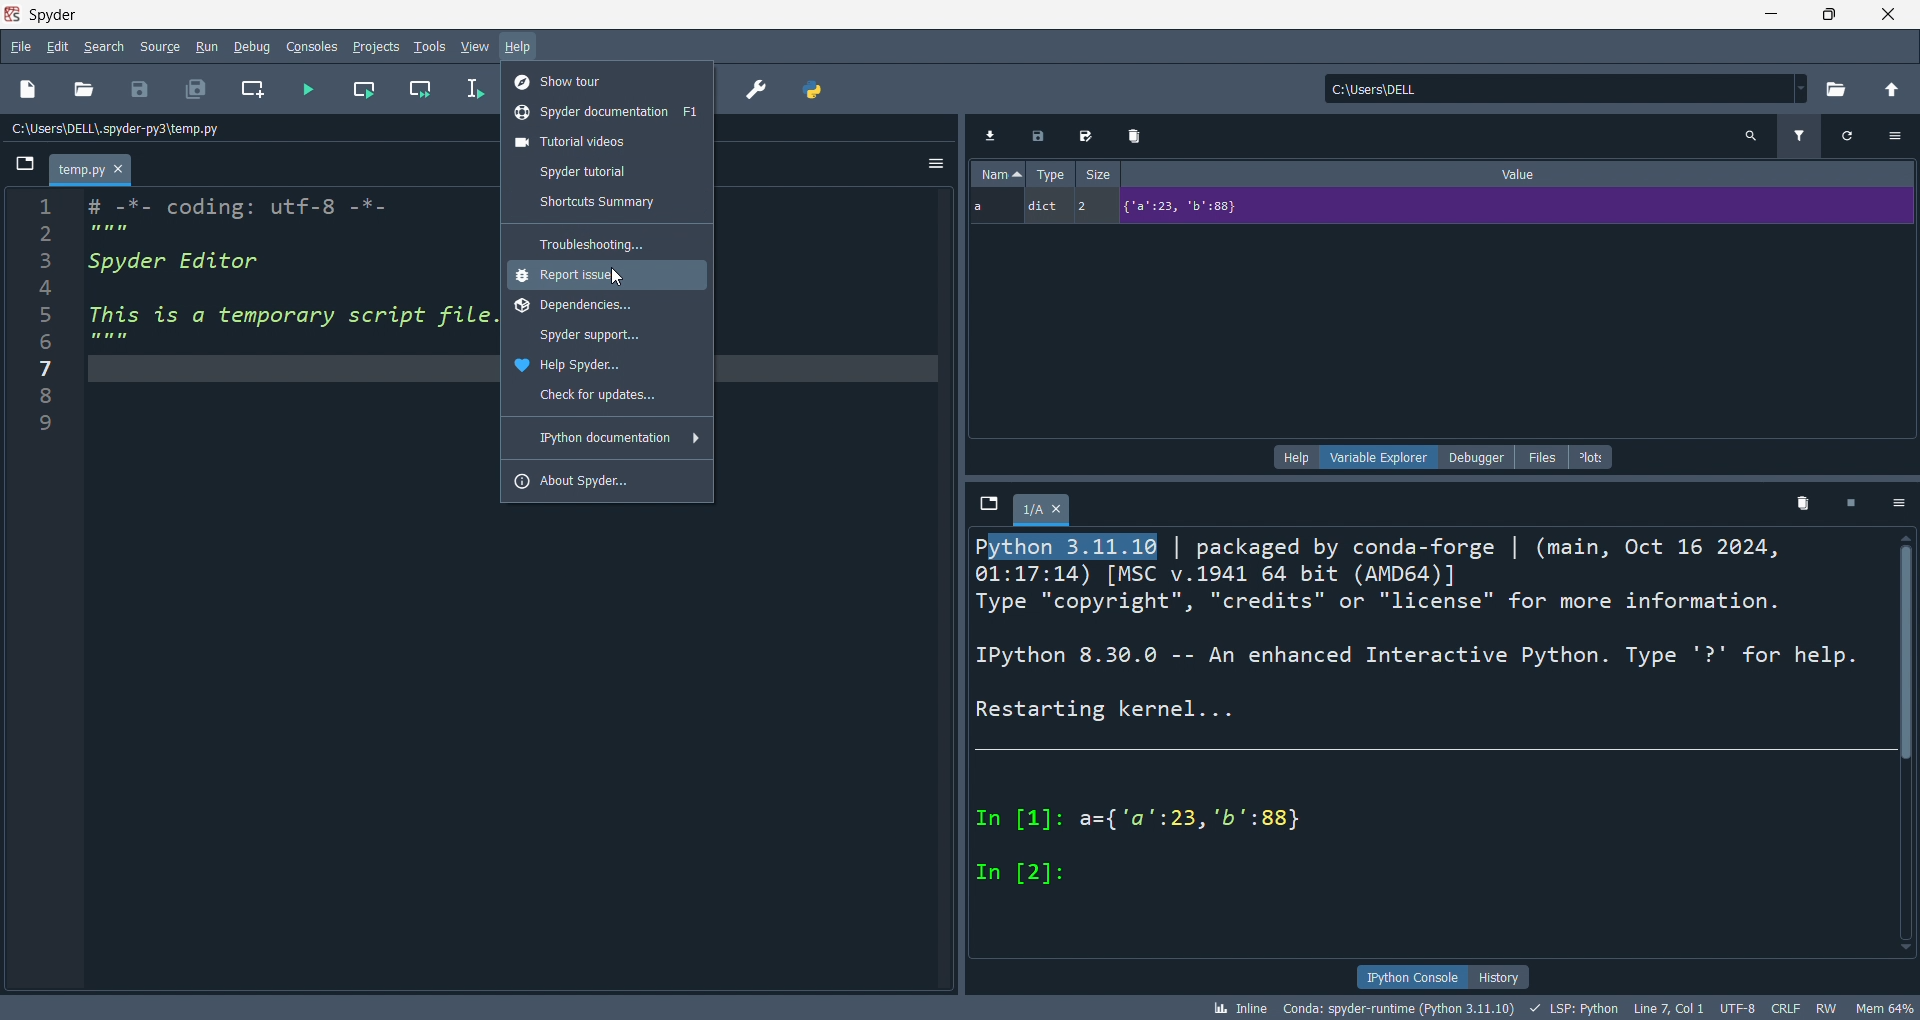 Image resolution: width=1920 pixels, height=1020 pixels. Describe the element at coordinates (1836, 90) in the screenshot. I see `open directory` at that location.